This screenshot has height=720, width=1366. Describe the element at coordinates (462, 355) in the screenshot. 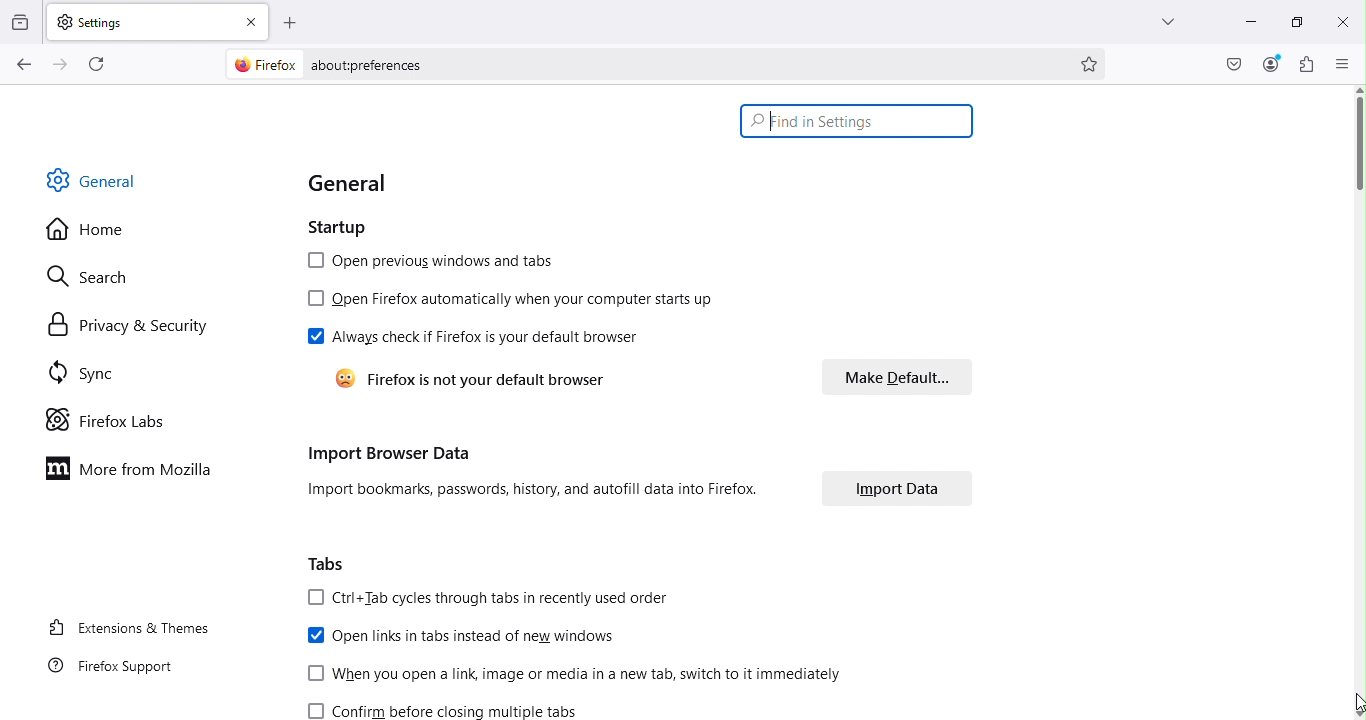

I see `Always check if firefox is your default browser` at that location.